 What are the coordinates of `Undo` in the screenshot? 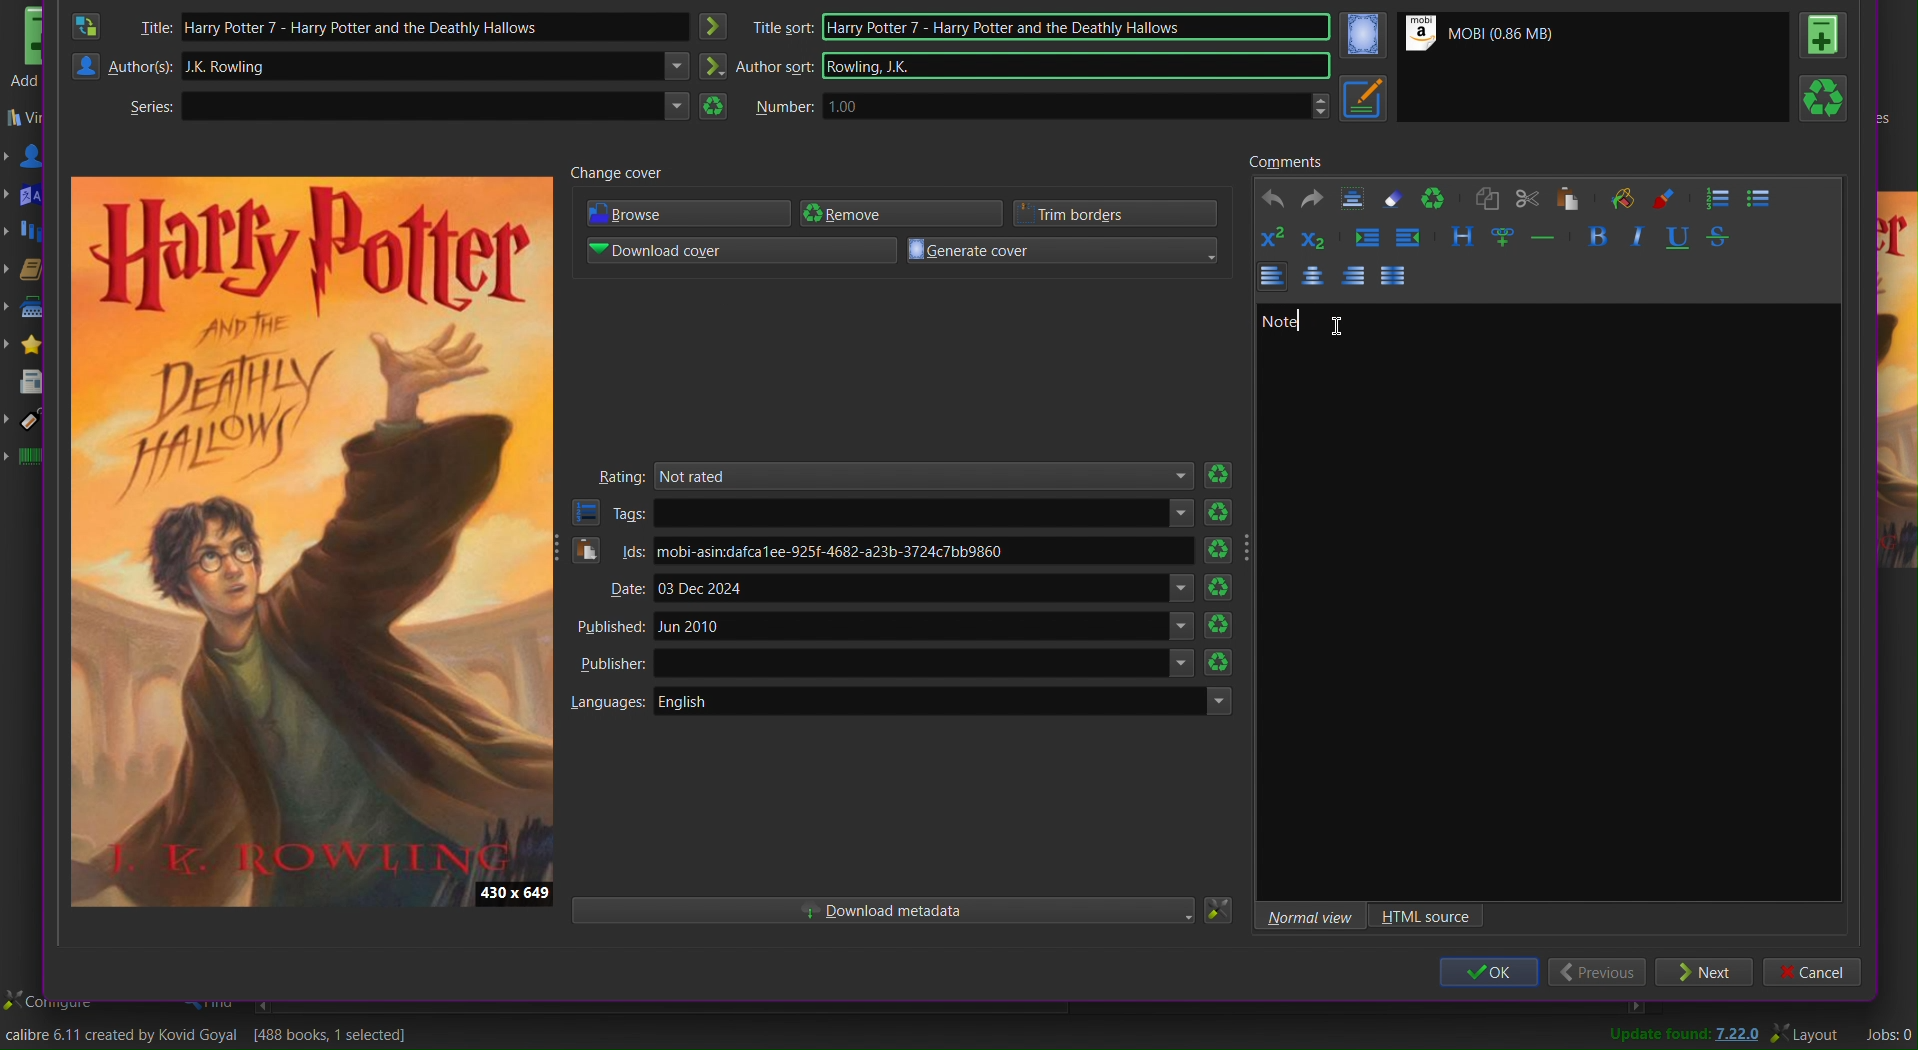 It's located at (1276, 199).